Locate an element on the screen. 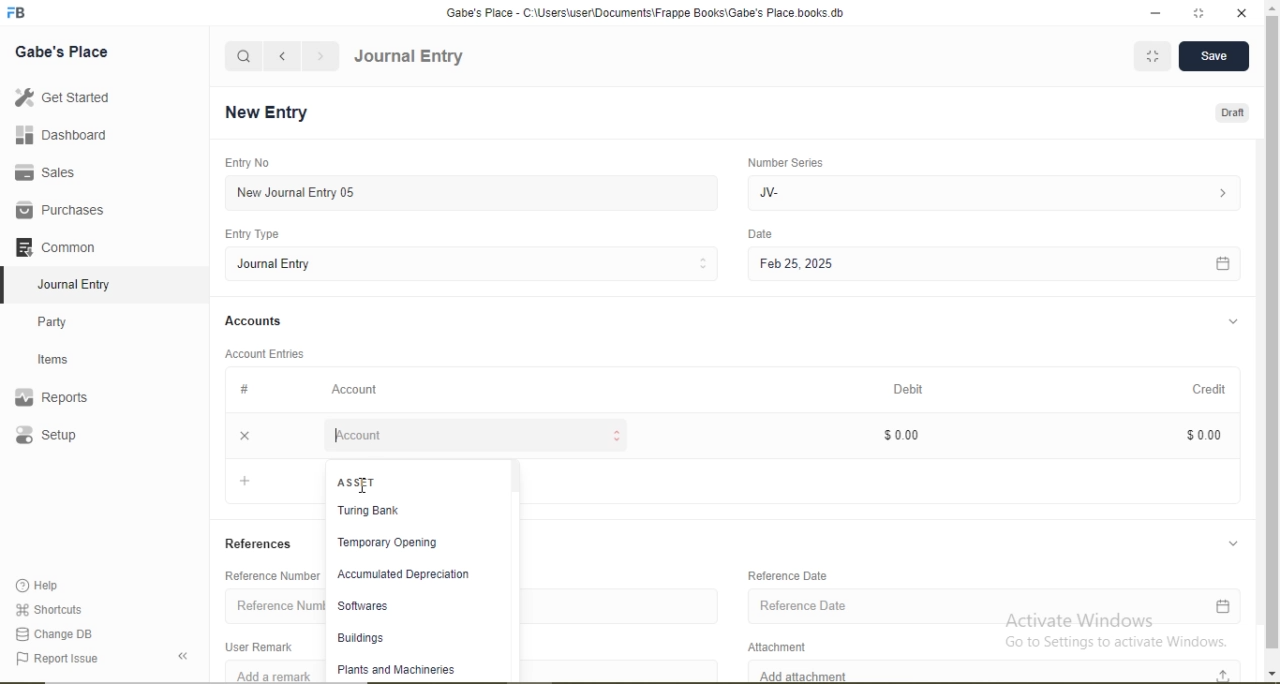 The height and width of the screenshot is (684, 1280). Account is located at coordinates (476, 435).